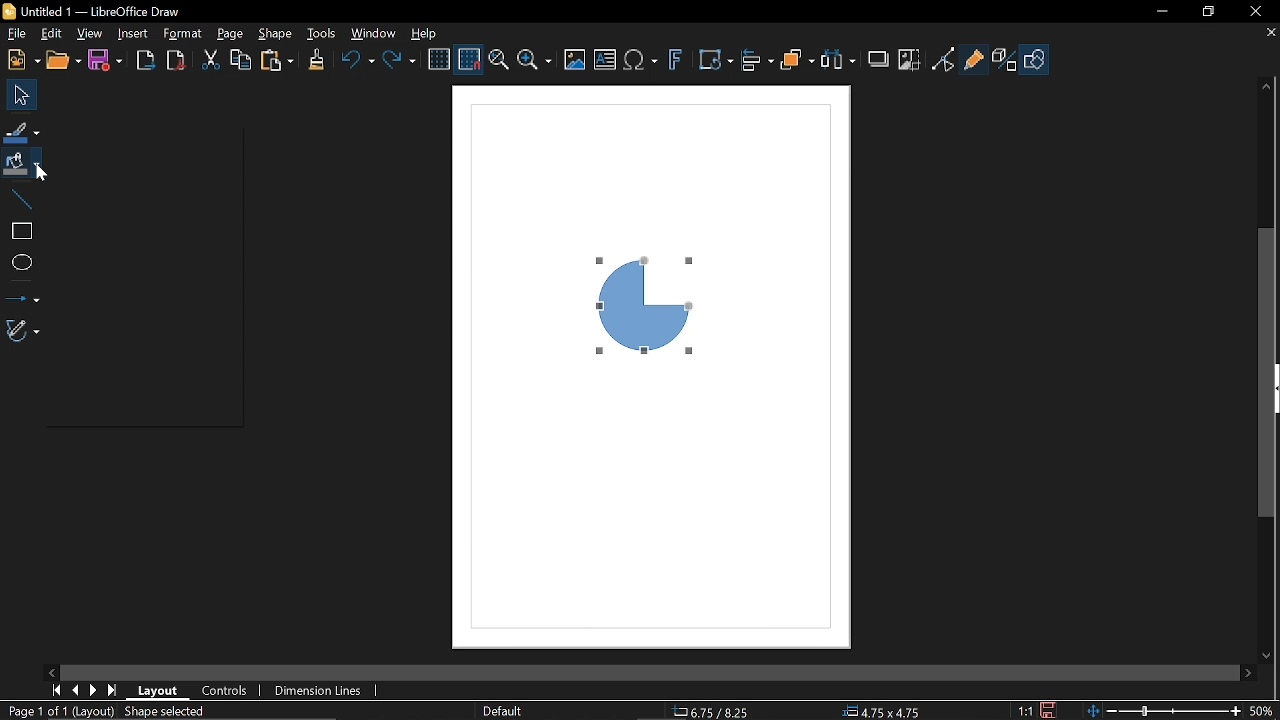  Describe the element at coordinates (714, 712) in the screenshot. I see `6.75/8.25 (cursor position)` at that location.